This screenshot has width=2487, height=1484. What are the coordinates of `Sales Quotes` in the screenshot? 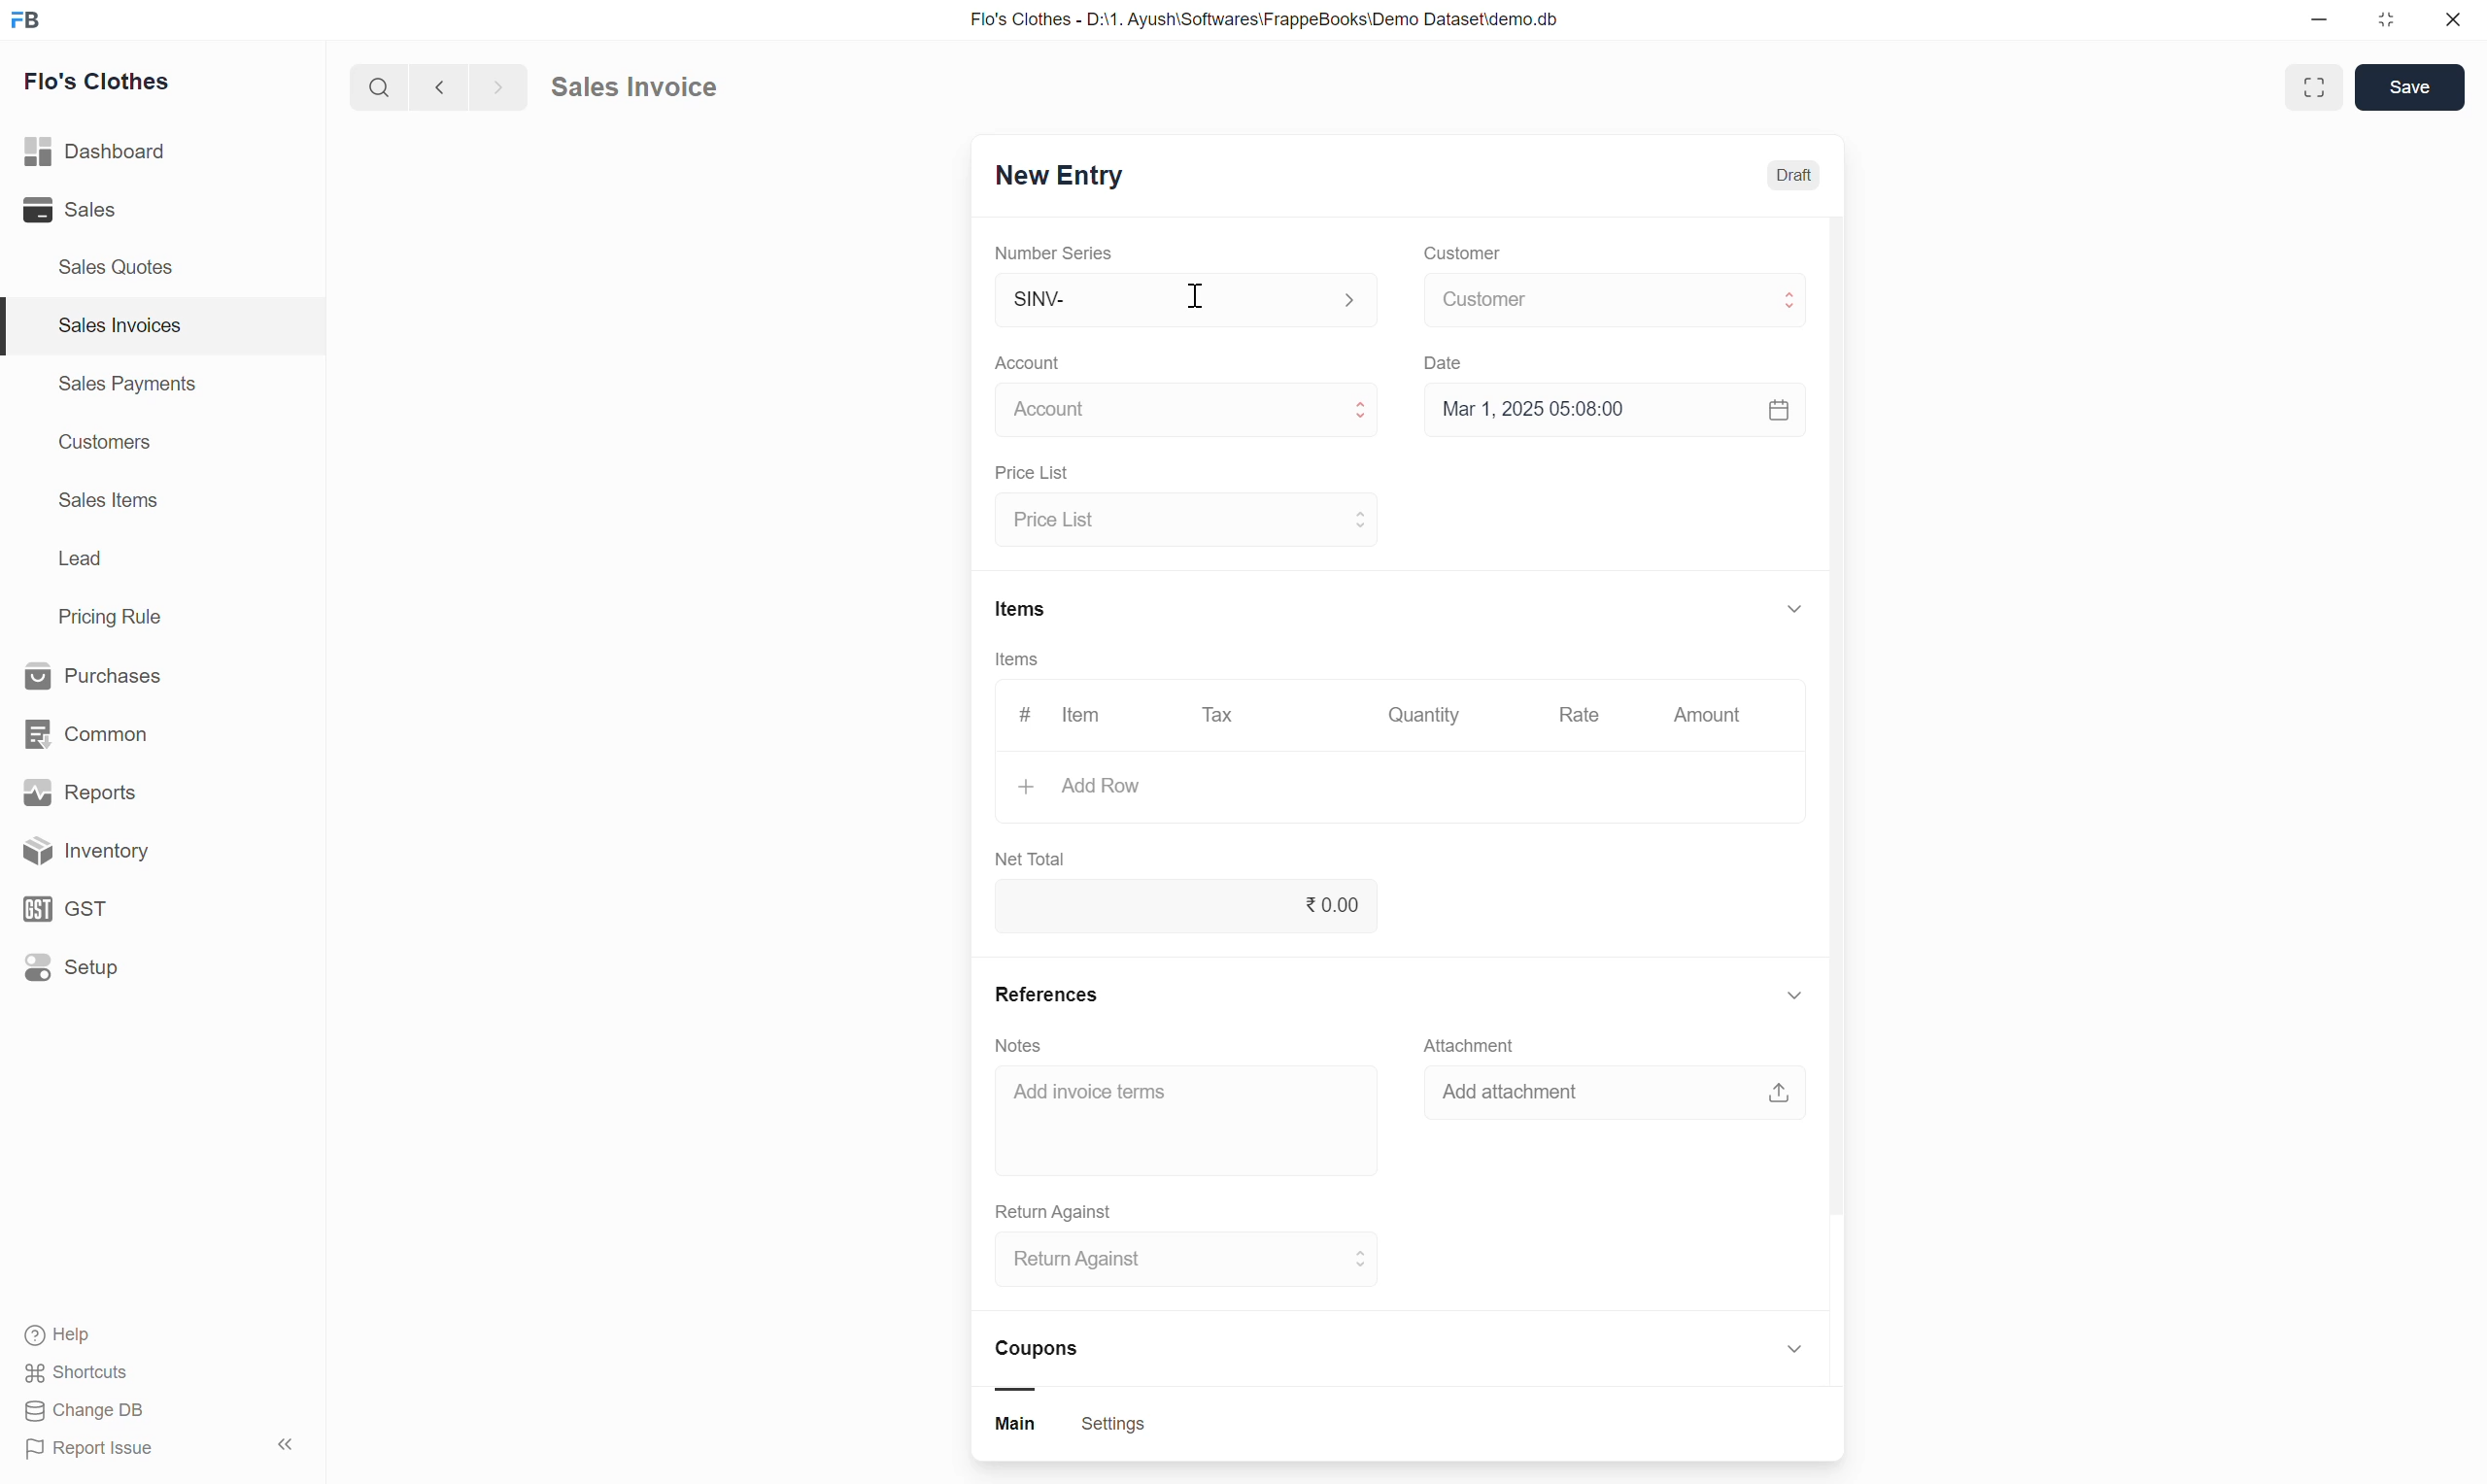 It's located at (116, 266).